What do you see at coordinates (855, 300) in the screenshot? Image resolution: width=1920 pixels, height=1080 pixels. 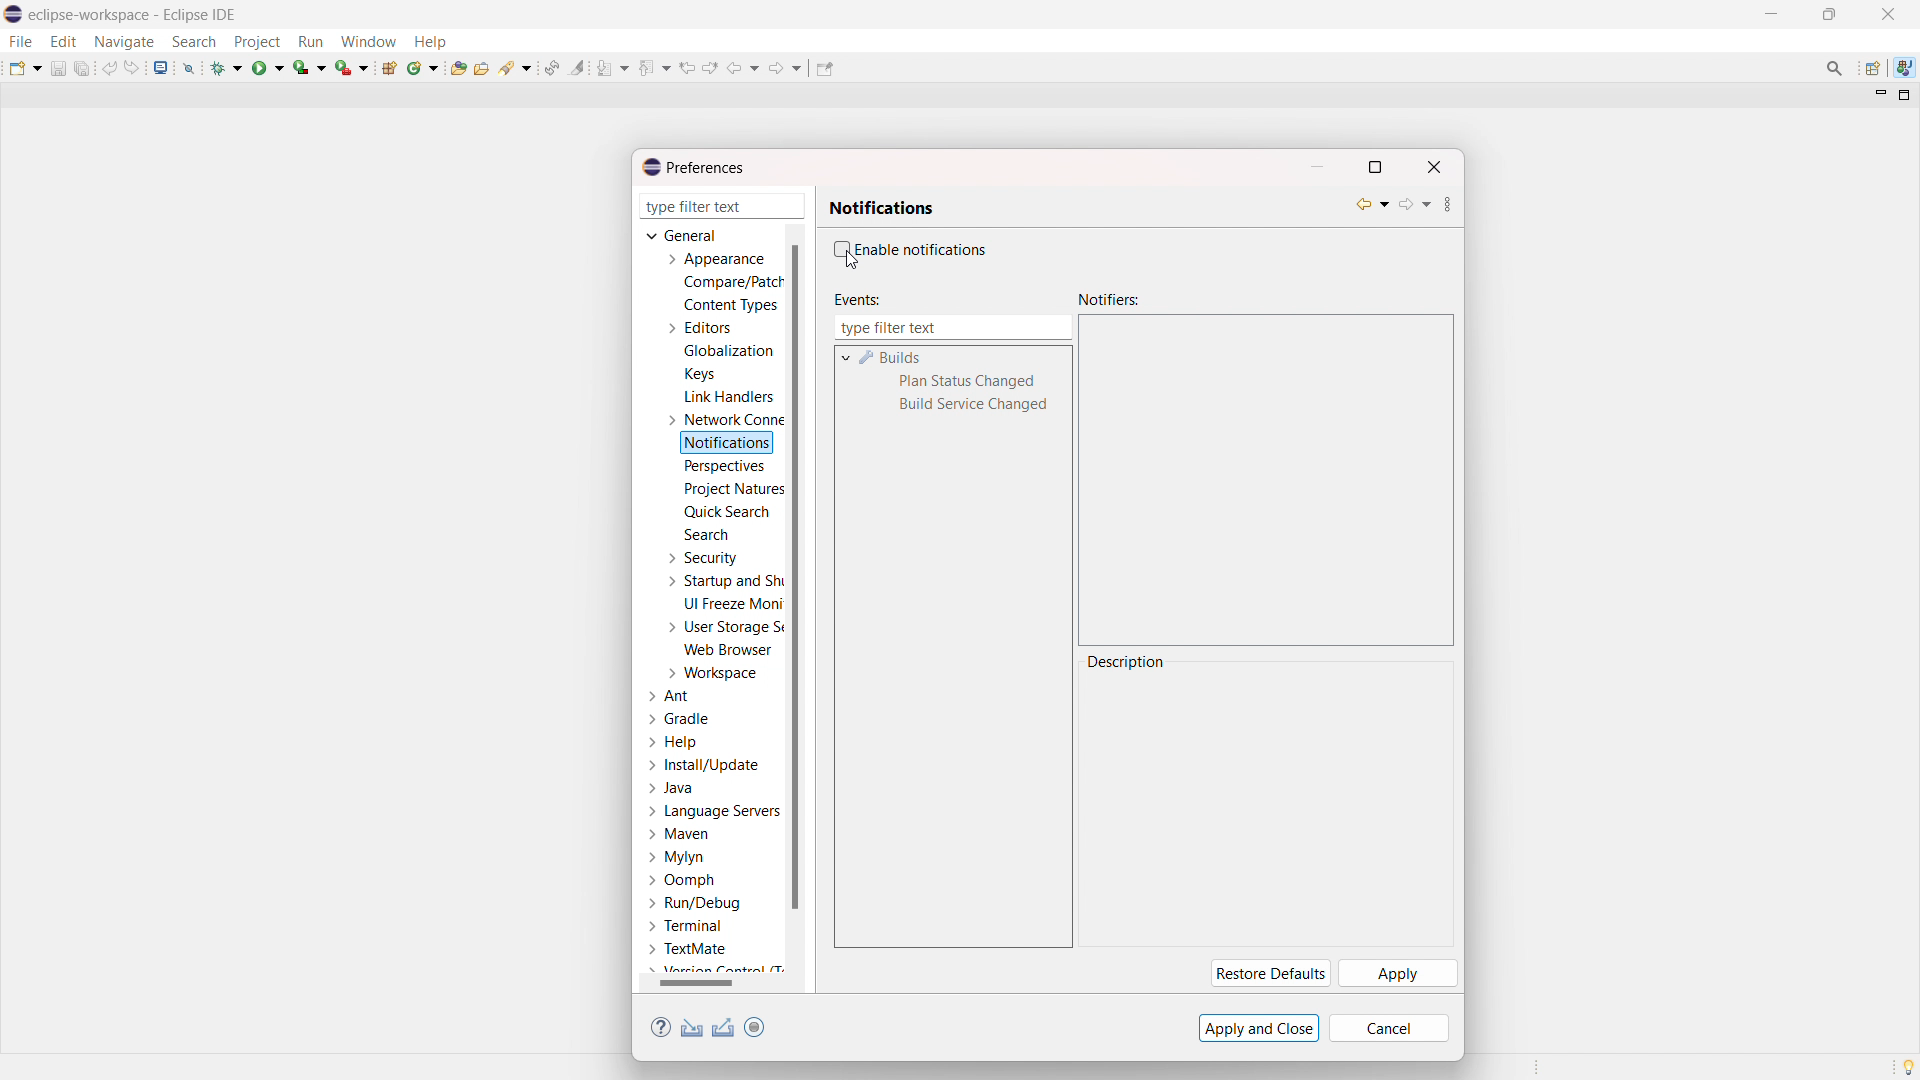 I see `events` at bounding box center [855, 300].